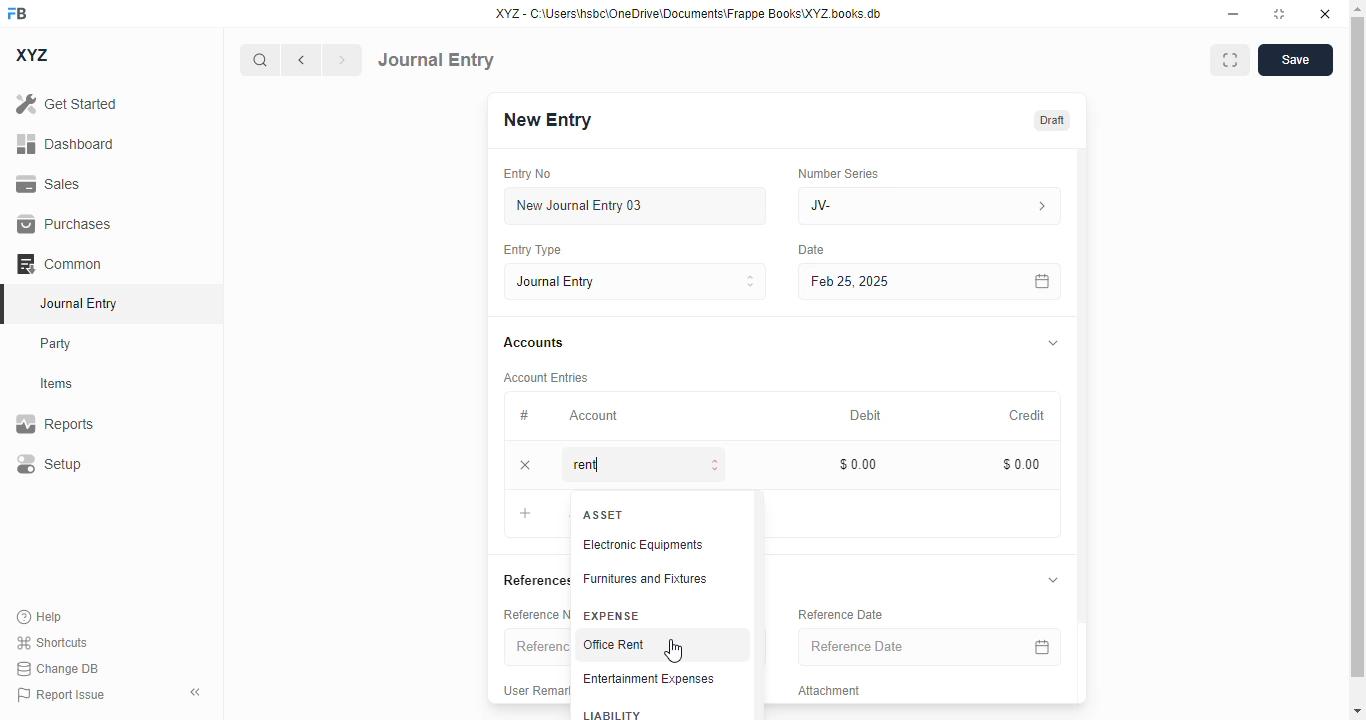 The width and height of the screenshot is (1366, 720). I want to click on reference date, so click(890, 646).